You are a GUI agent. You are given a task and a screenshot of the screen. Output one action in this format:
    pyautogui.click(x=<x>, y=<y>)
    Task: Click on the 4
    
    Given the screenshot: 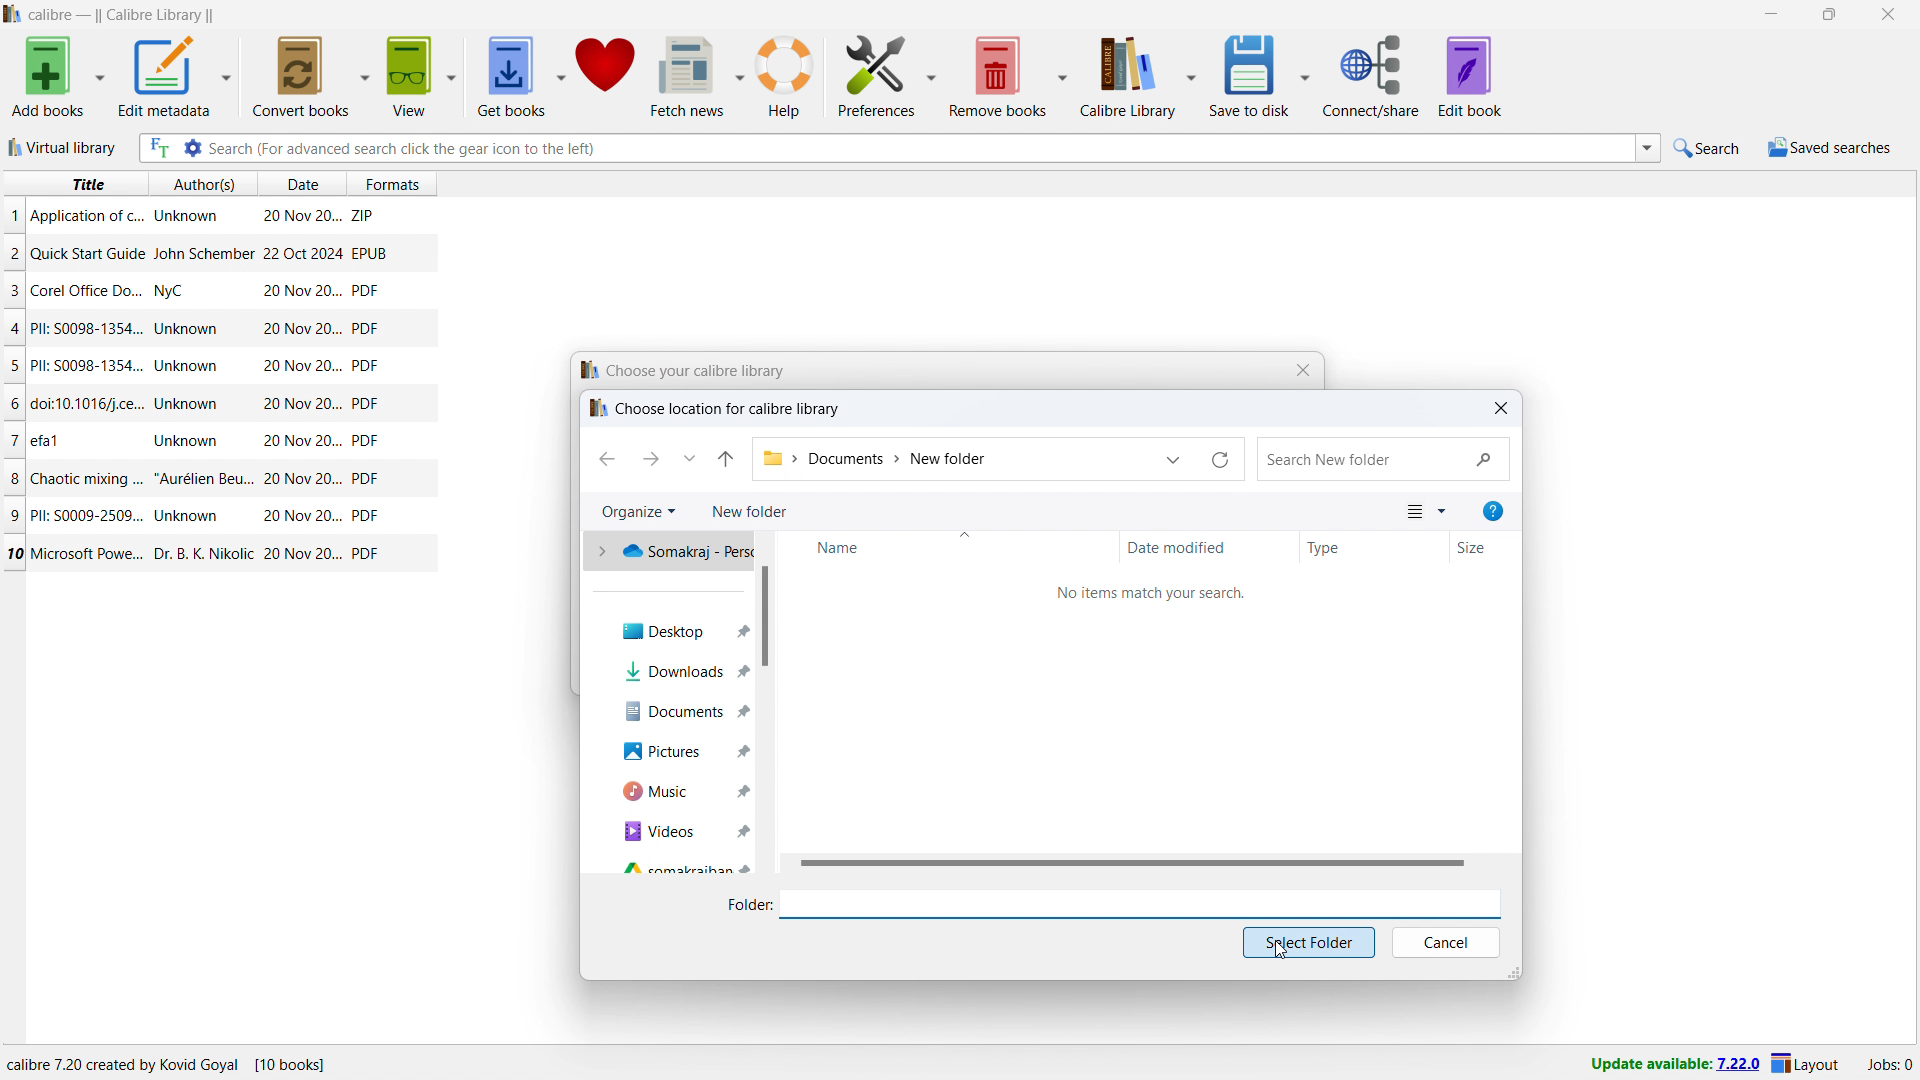 What is the action you would take?
    pyautogui.click(x=16, y=329)
    